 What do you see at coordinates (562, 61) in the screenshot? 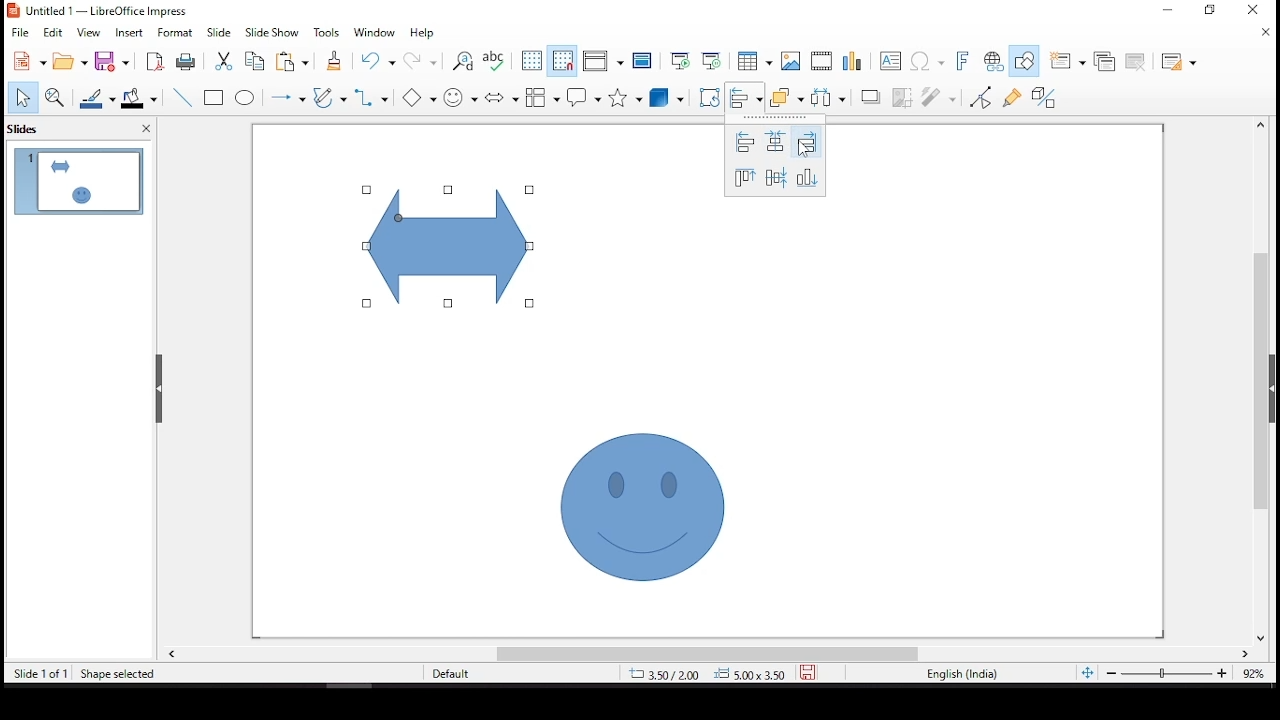
I see `snap to grid` at bounding box center [562, 61].